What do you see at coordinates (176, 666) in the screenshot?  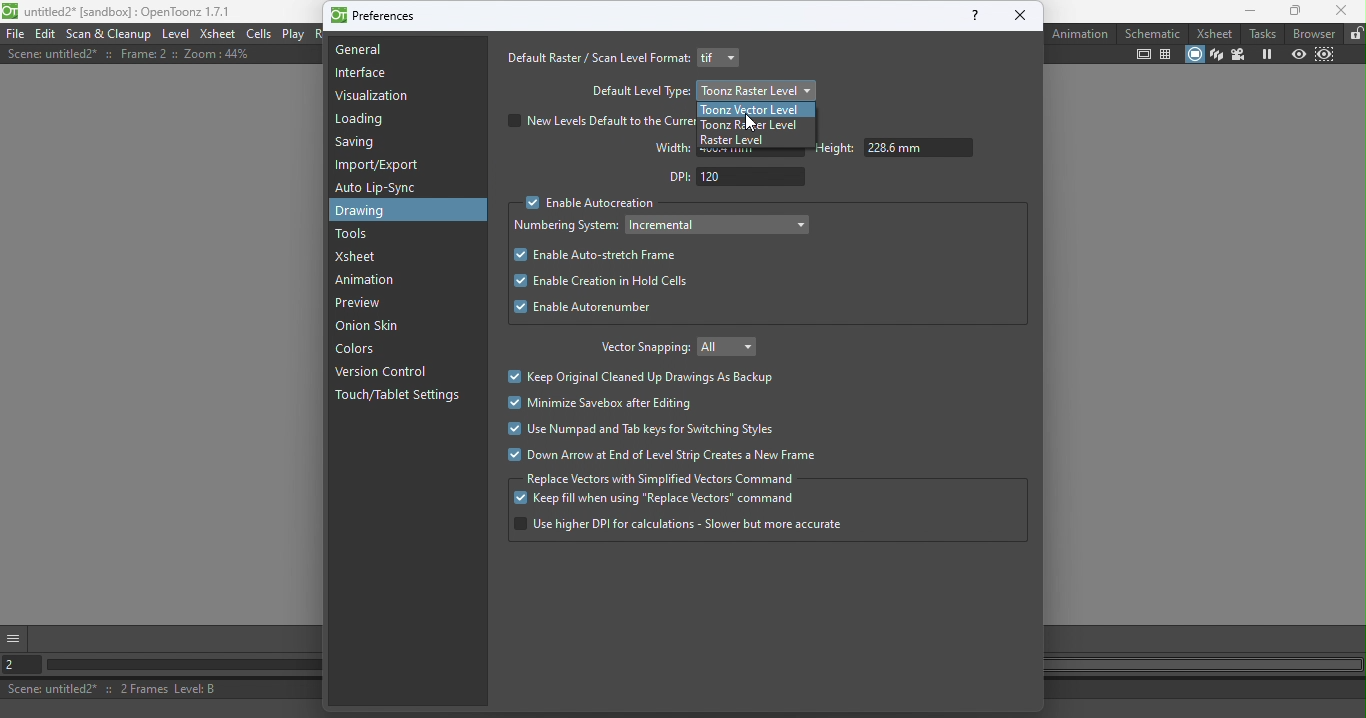 I see `Horizontal scroll bar` at bounding box center [176, 666].